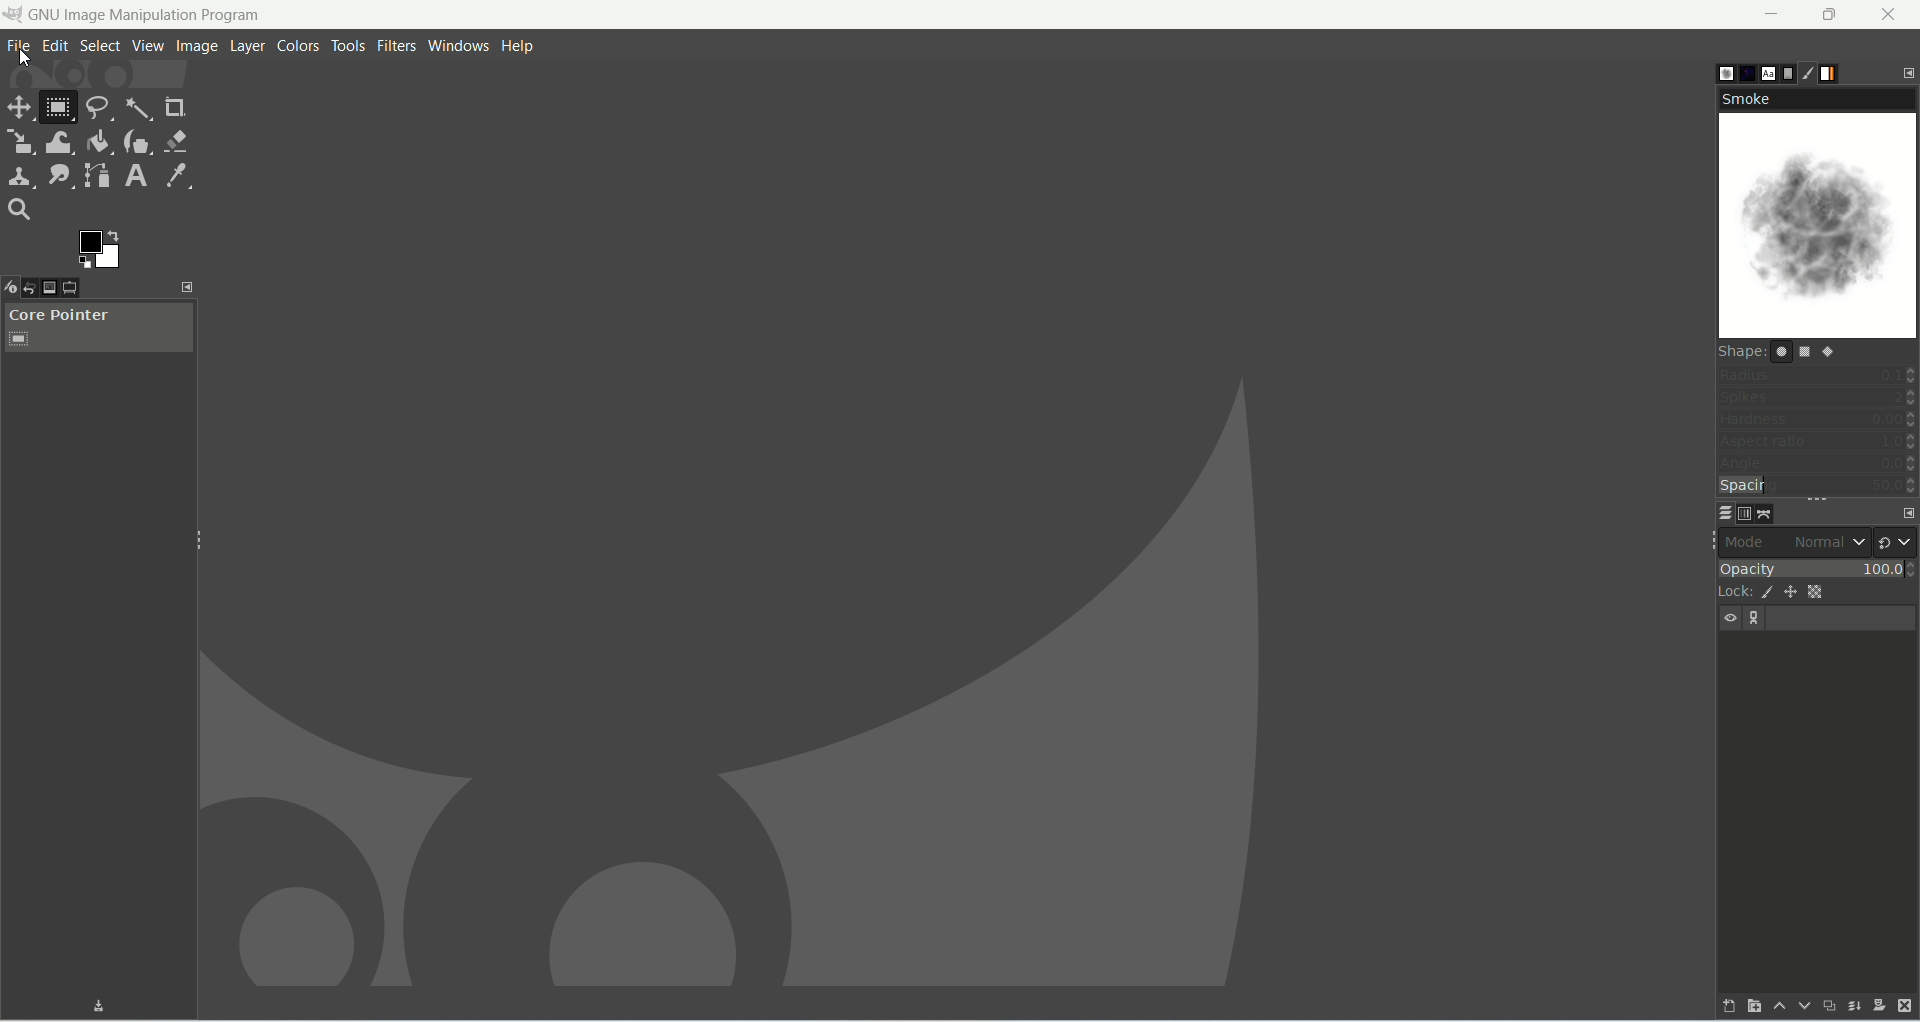 The image size is (1920, 1022). I want to click on layer linking, so click(1759, 619).